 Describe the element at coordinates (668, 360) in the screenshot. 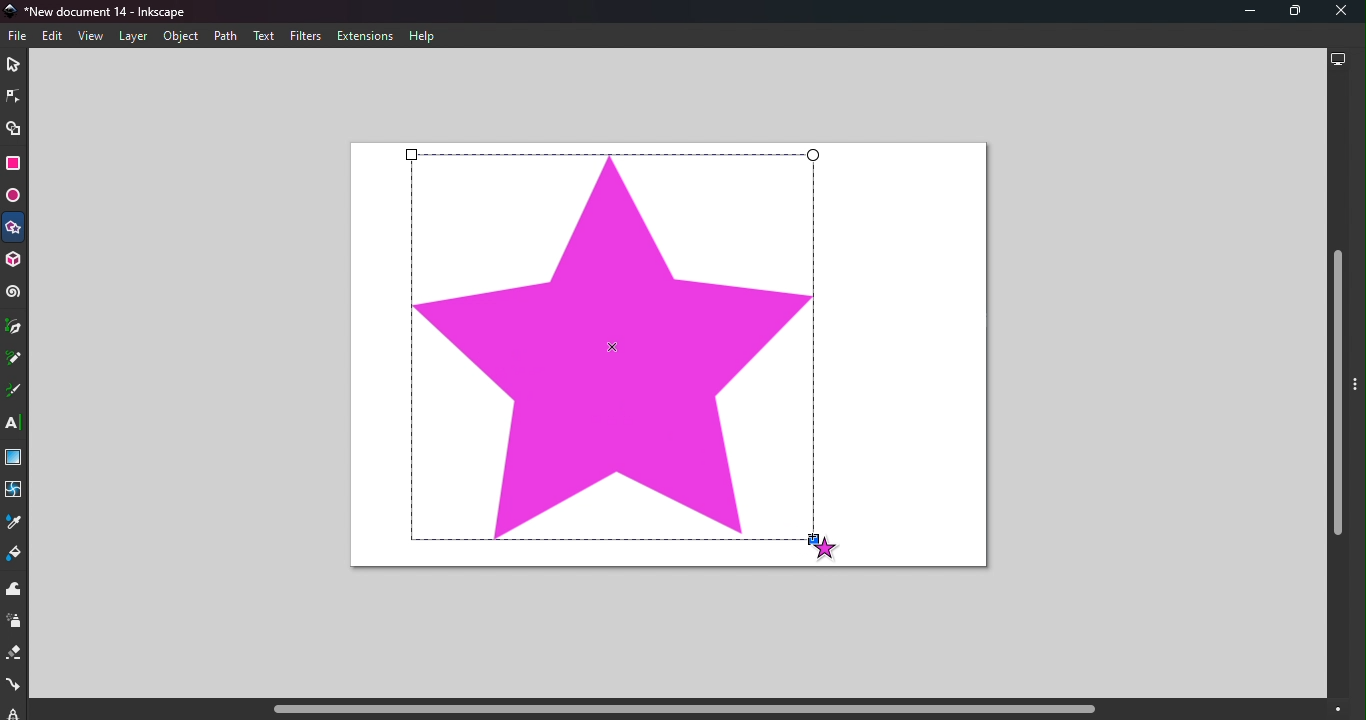

I see `Canvas` at that location.